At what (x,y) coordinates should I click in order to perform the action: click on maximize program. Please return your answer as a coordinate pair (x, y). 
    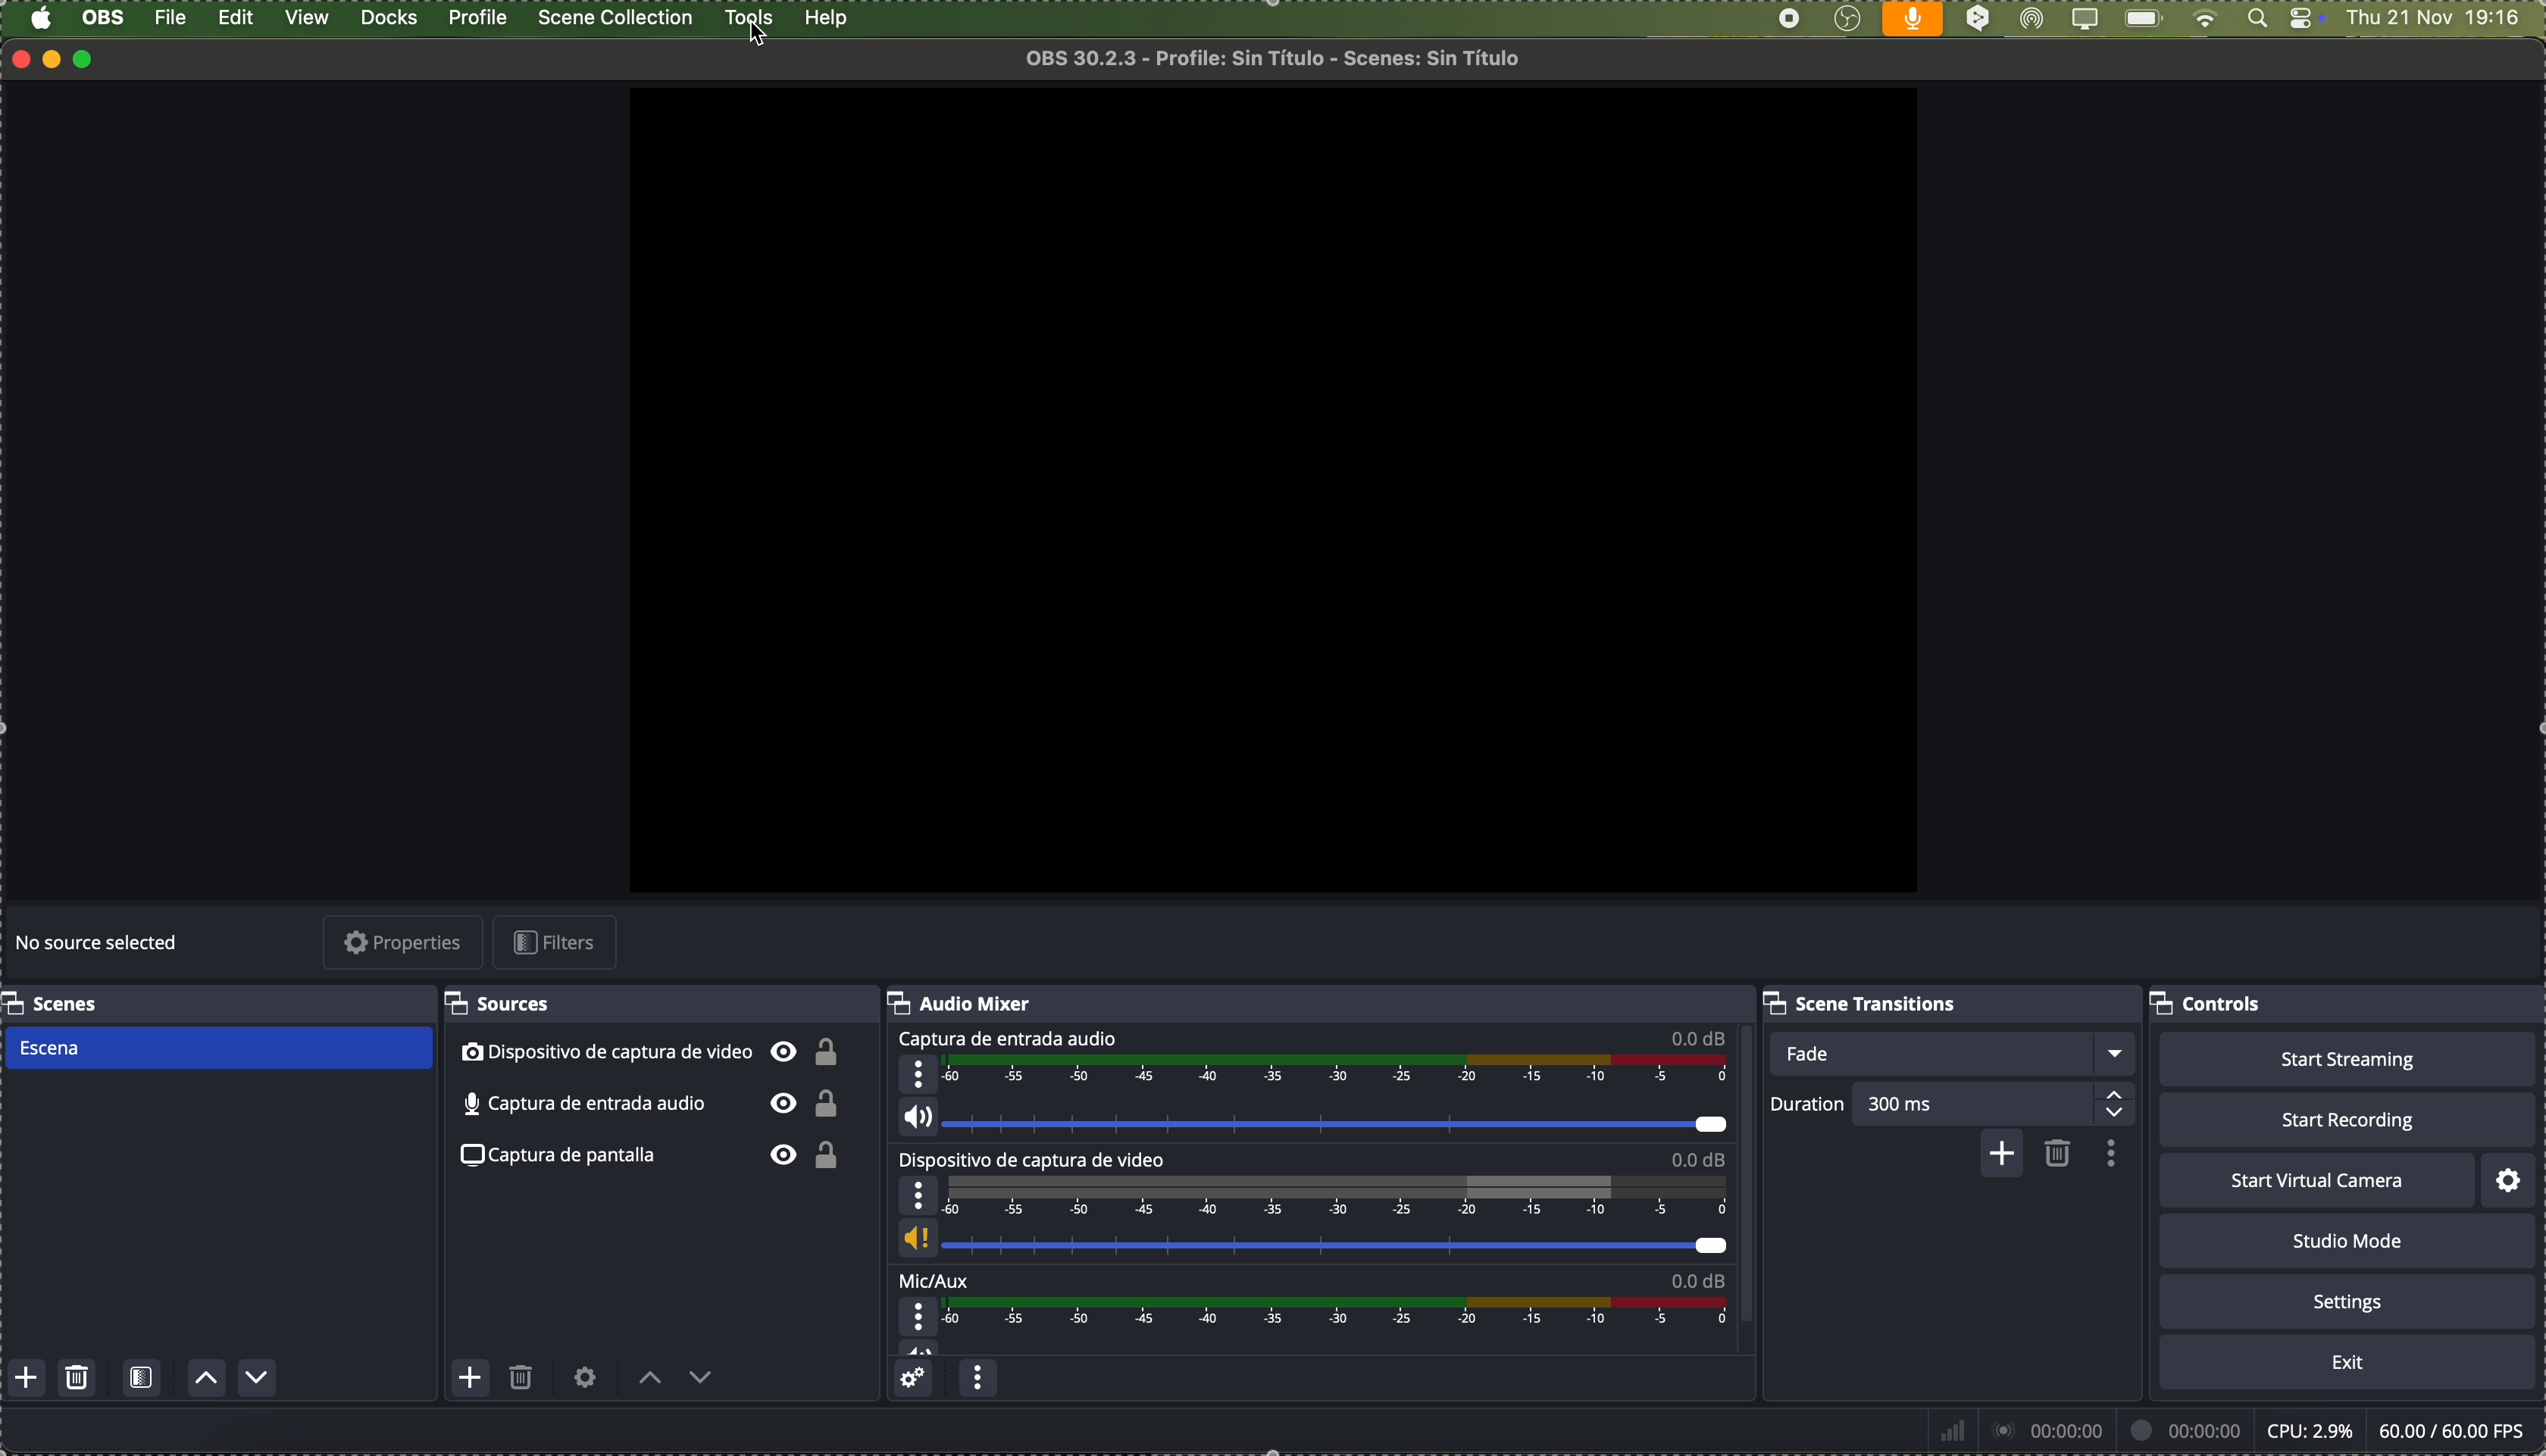
    Looking at the image, I should click on (90, 59).